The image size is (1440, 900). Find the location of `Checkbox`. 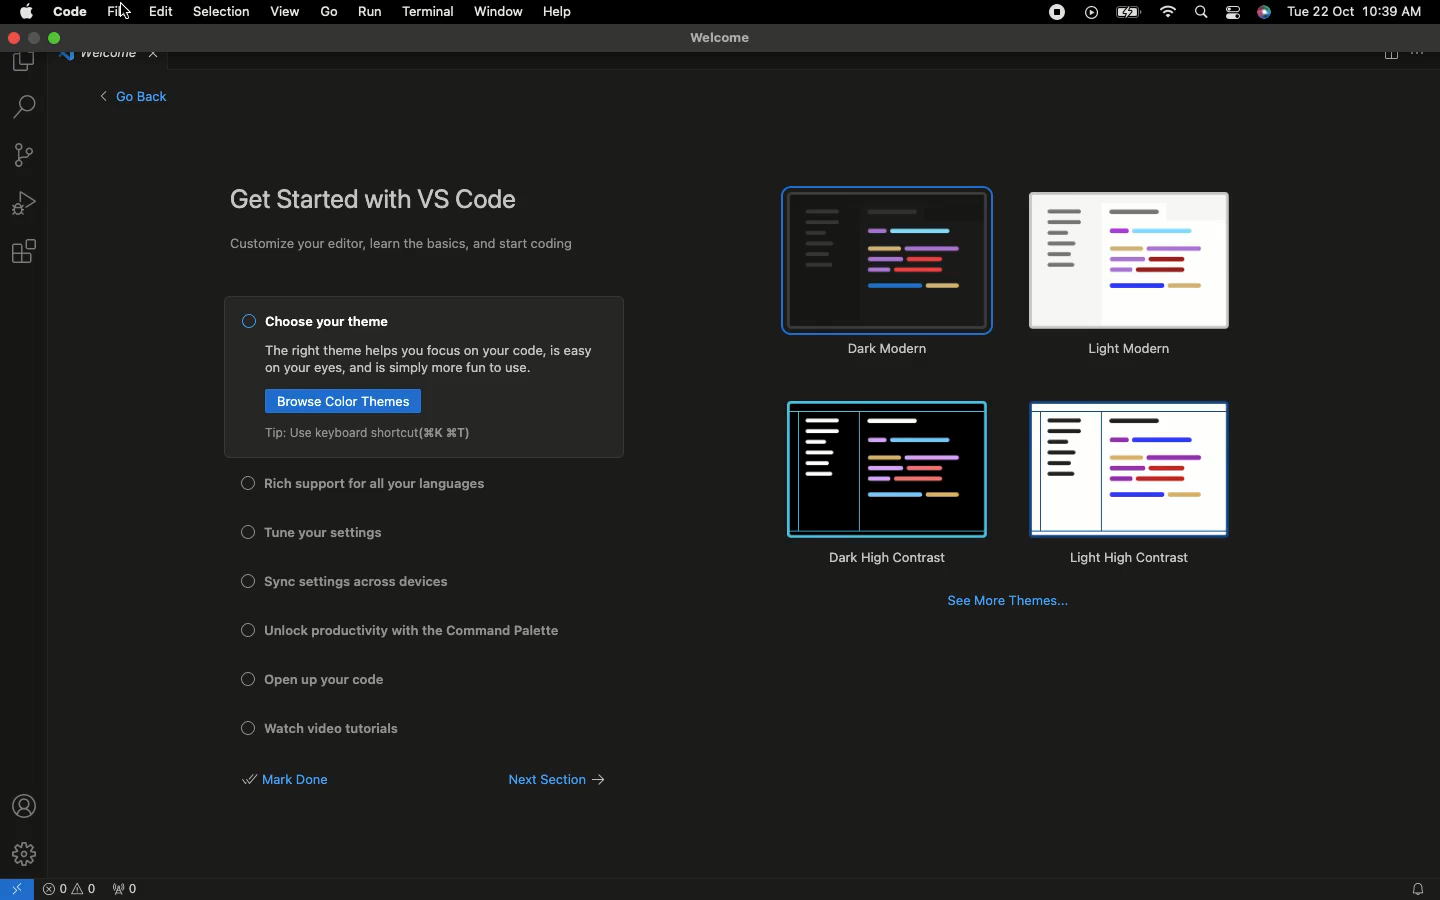

Checkbox is located at coordinates (245, 677).